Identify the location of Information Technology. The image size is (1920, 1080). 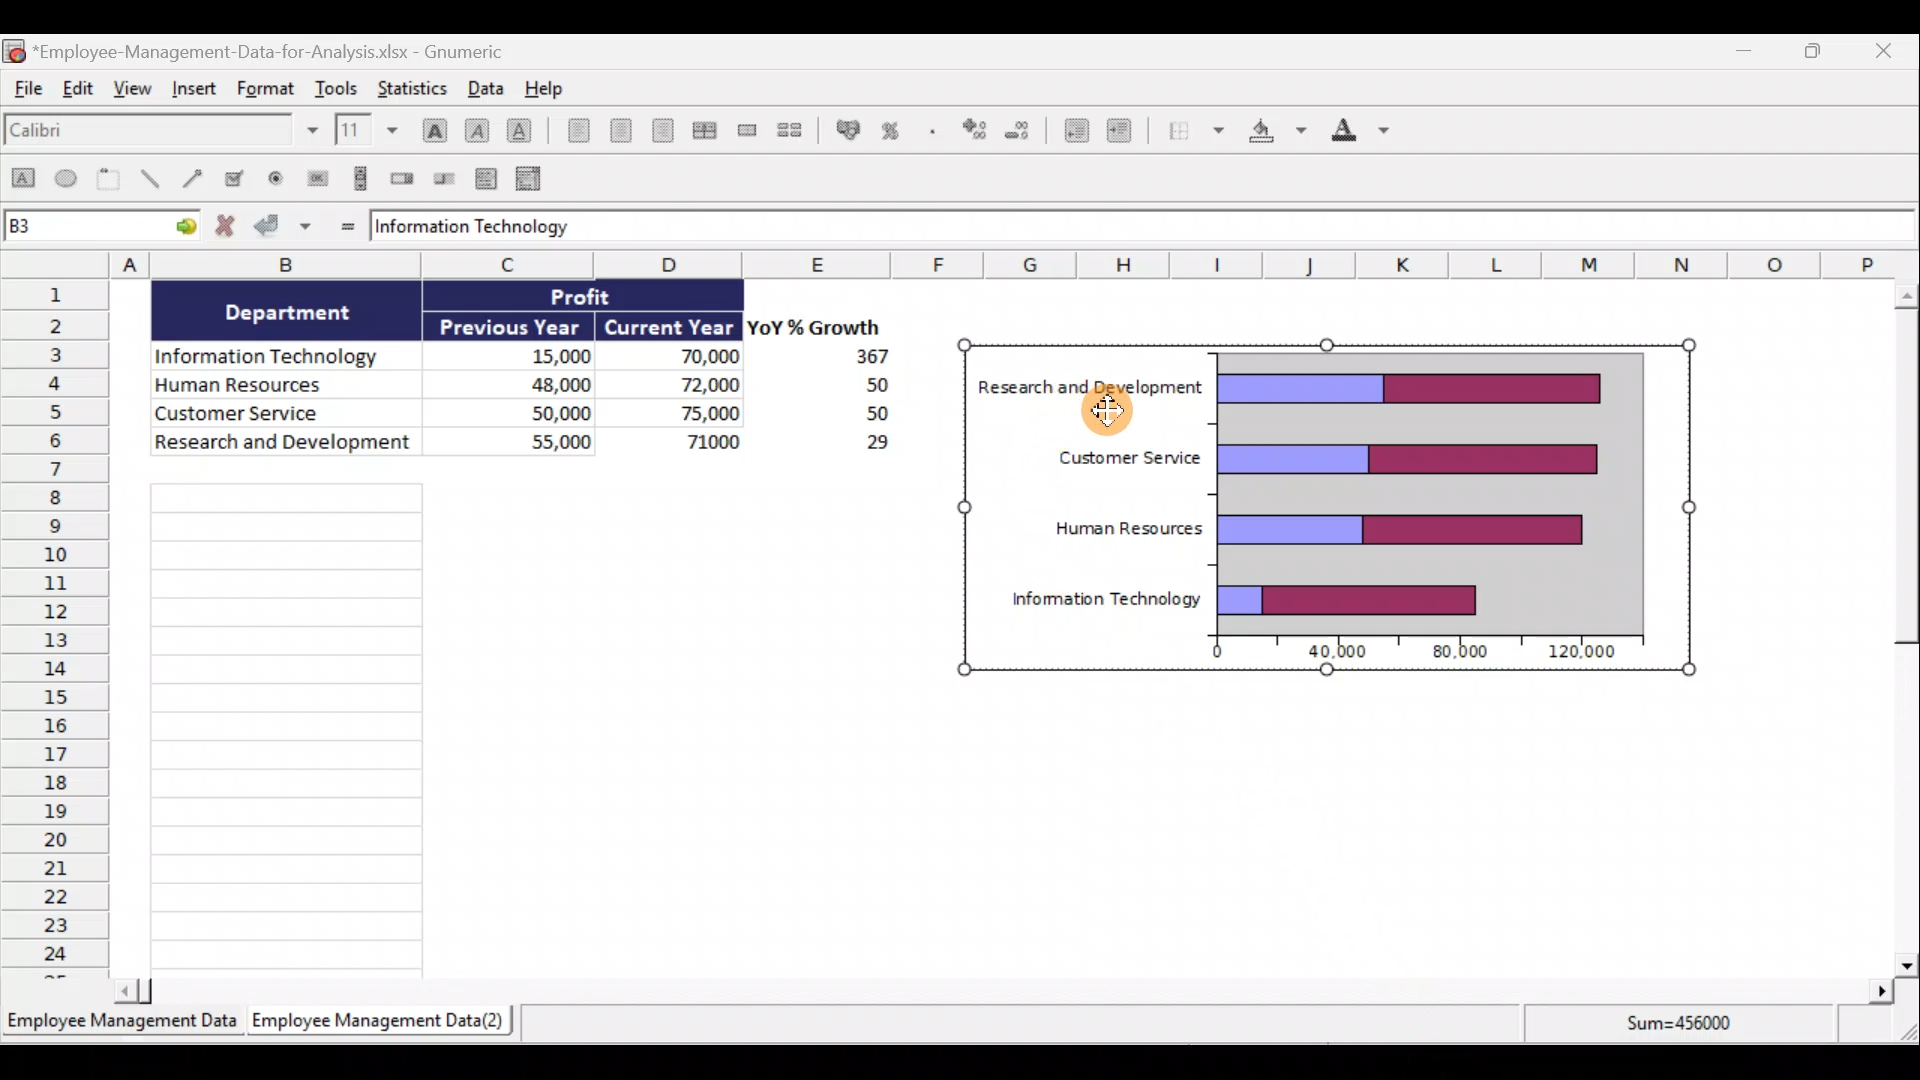
(1105, 600).